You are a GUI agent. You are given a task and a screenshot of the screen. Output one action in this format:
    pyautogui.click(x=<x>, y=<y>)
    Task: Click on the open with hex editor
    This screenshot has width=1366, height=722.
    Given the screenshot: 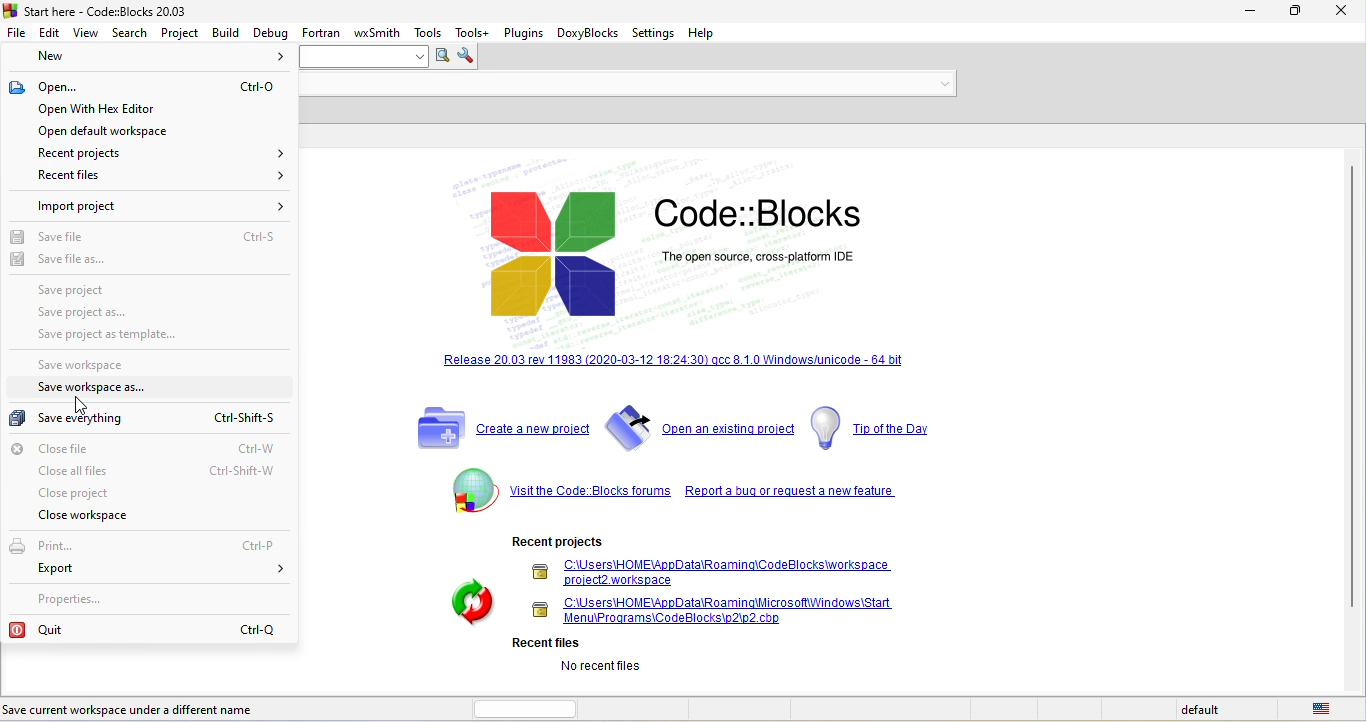 What is the action you would take?
    pyautogui.click(x=134, y=108)
    